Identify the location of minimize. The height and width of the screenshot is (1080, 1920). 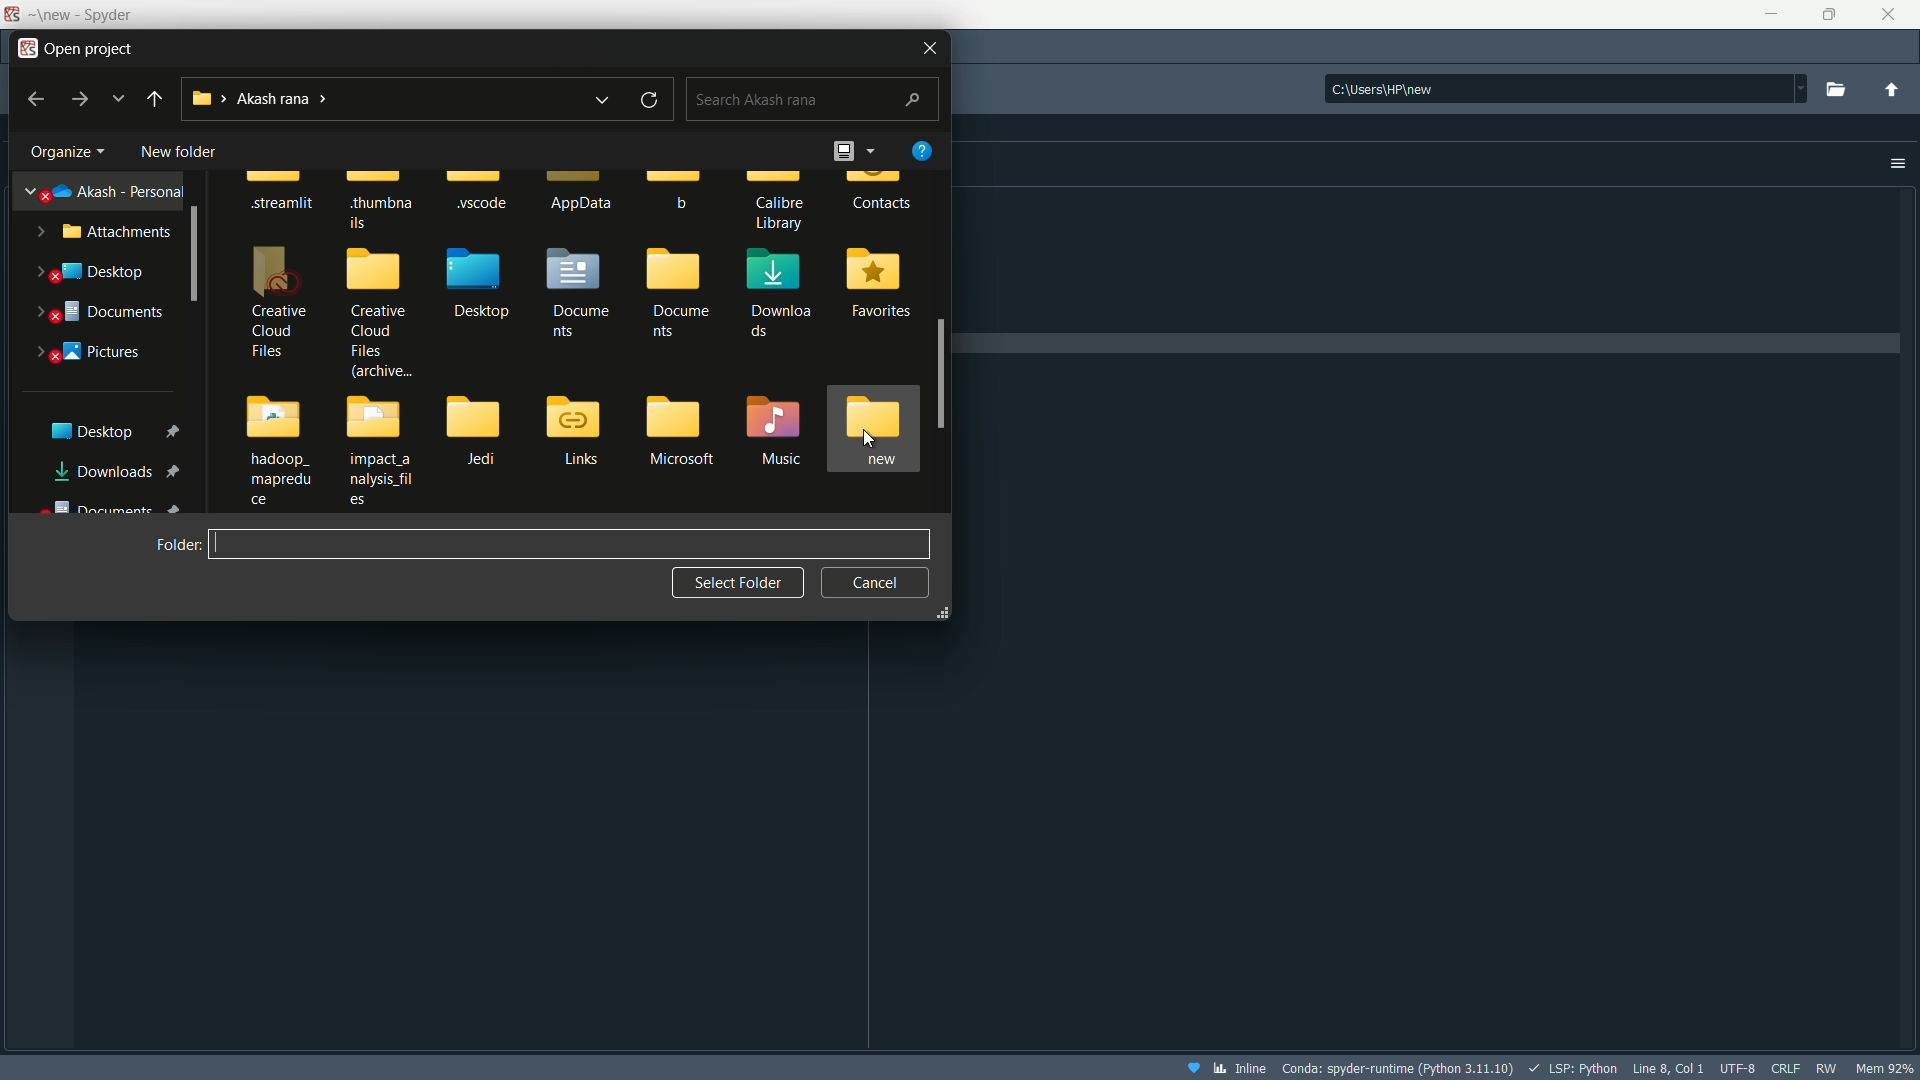
(1769, 12).